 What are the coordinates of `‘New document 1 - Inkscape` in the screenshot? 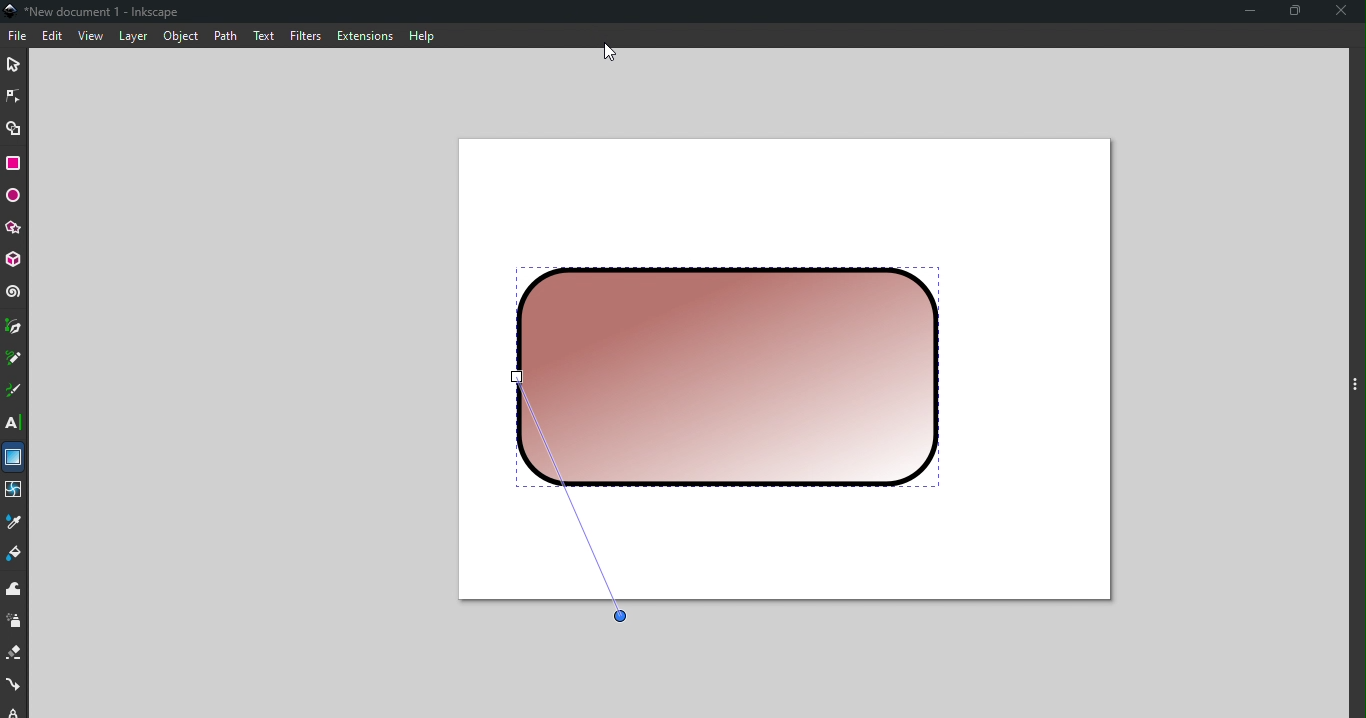 It's located at (105, 12).